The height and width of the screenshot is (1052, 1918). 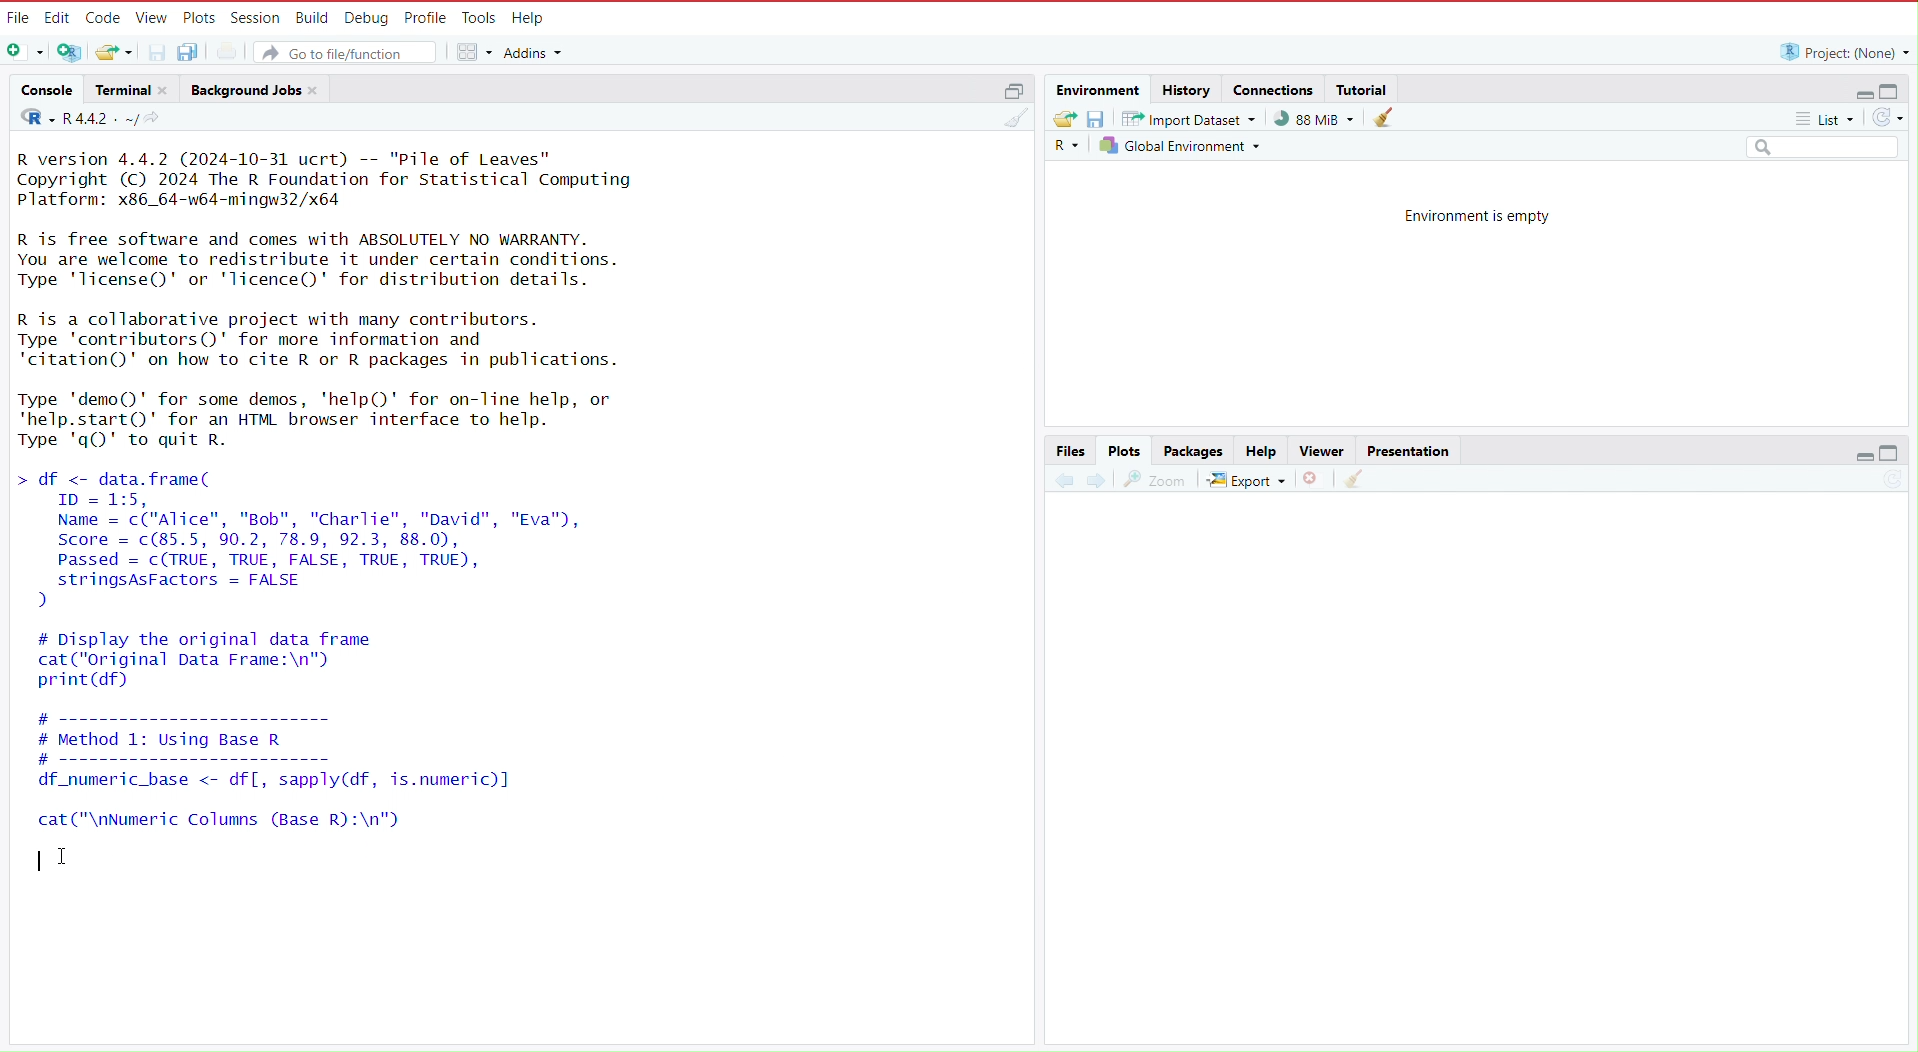 I want to click on save all open documents, so click(x=190, y=52).